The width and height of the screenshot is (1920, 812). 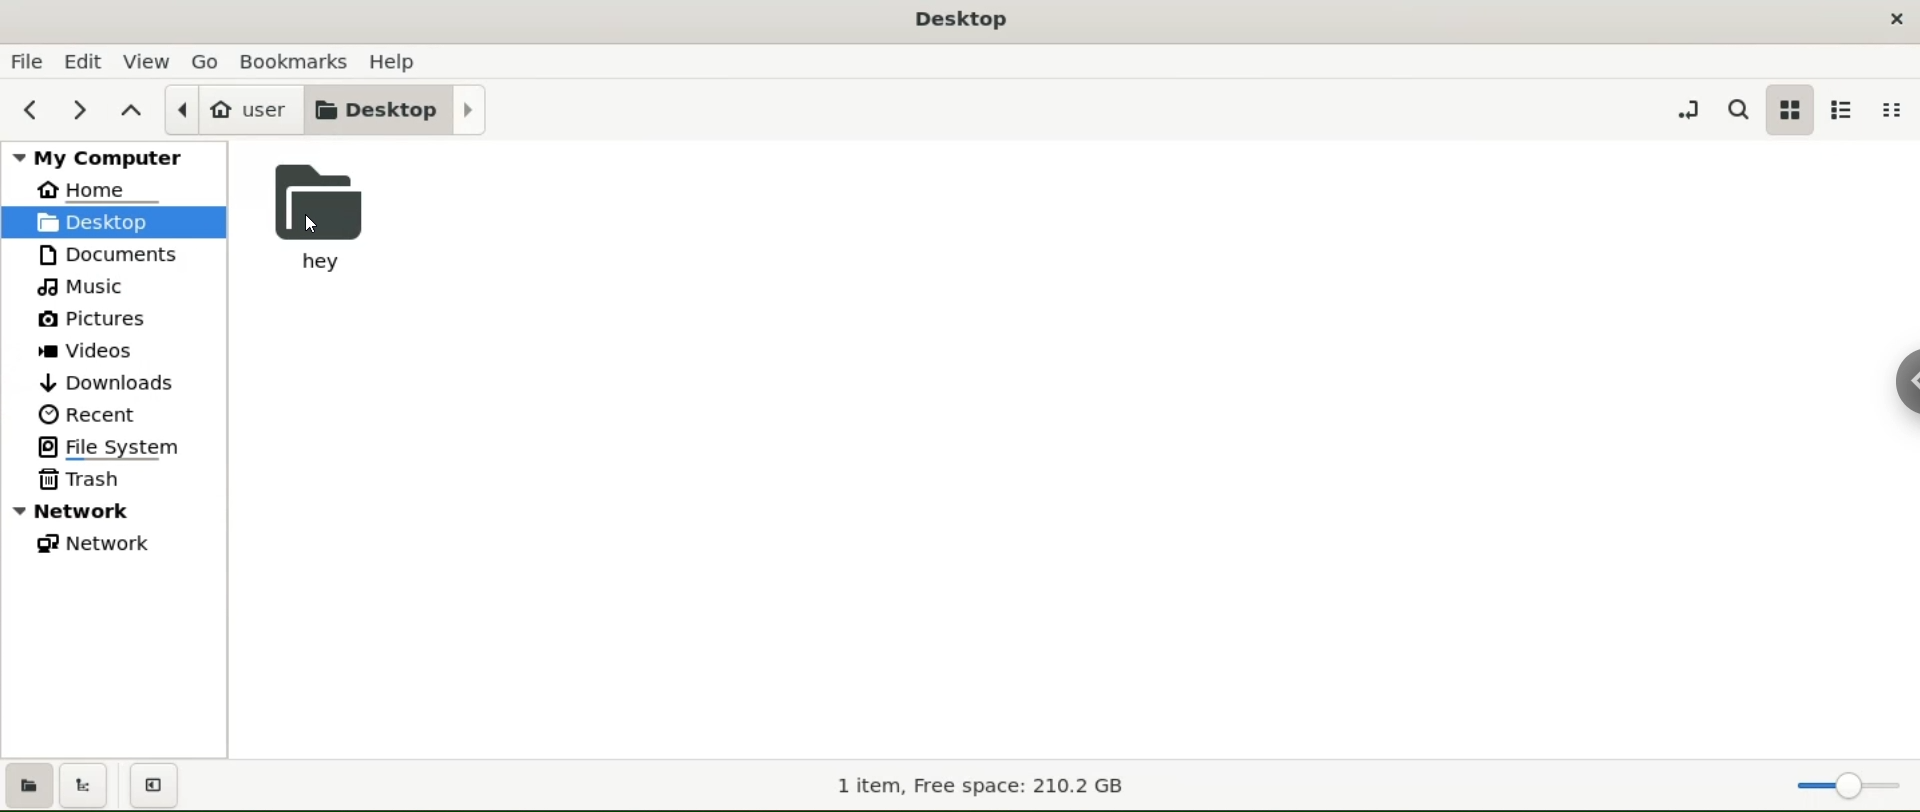 What do you see at coordinates (112, 349) in the screenshot?
I see `videos` at bounding box center [112, 349].